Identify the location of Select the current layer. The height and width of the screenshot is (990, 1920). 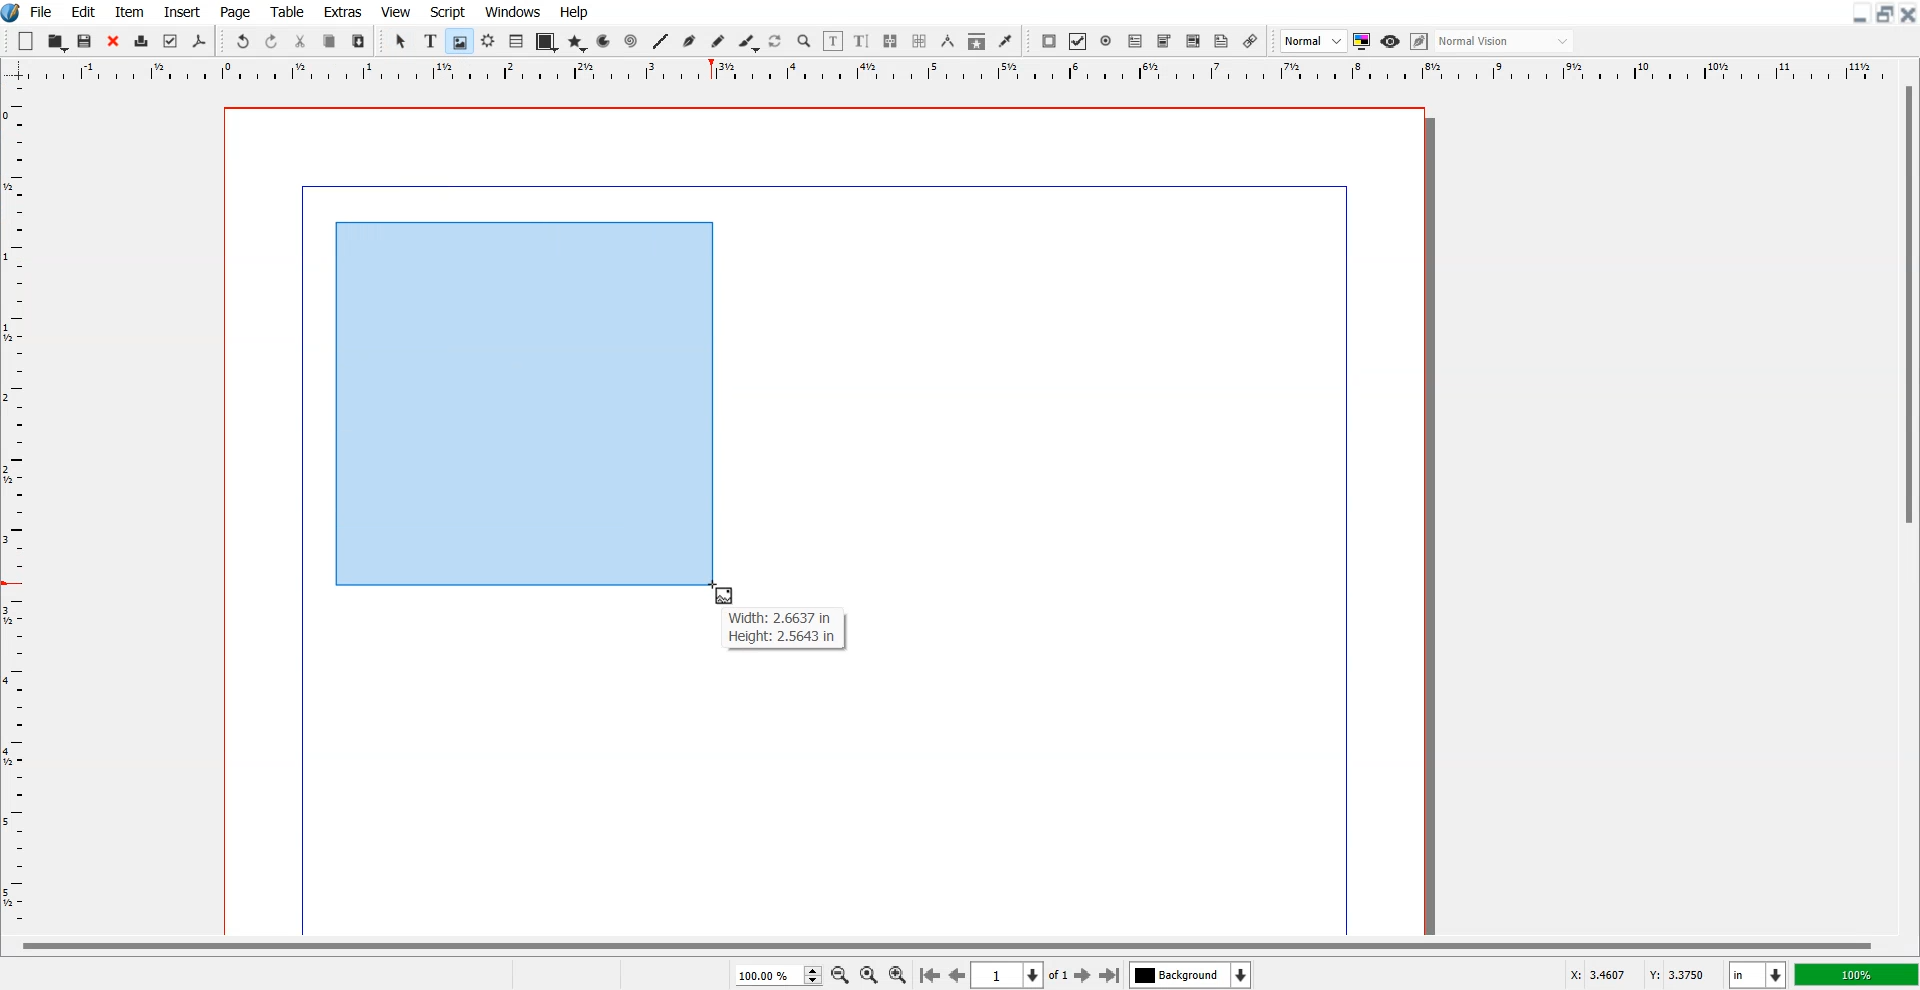
(1190, 974).